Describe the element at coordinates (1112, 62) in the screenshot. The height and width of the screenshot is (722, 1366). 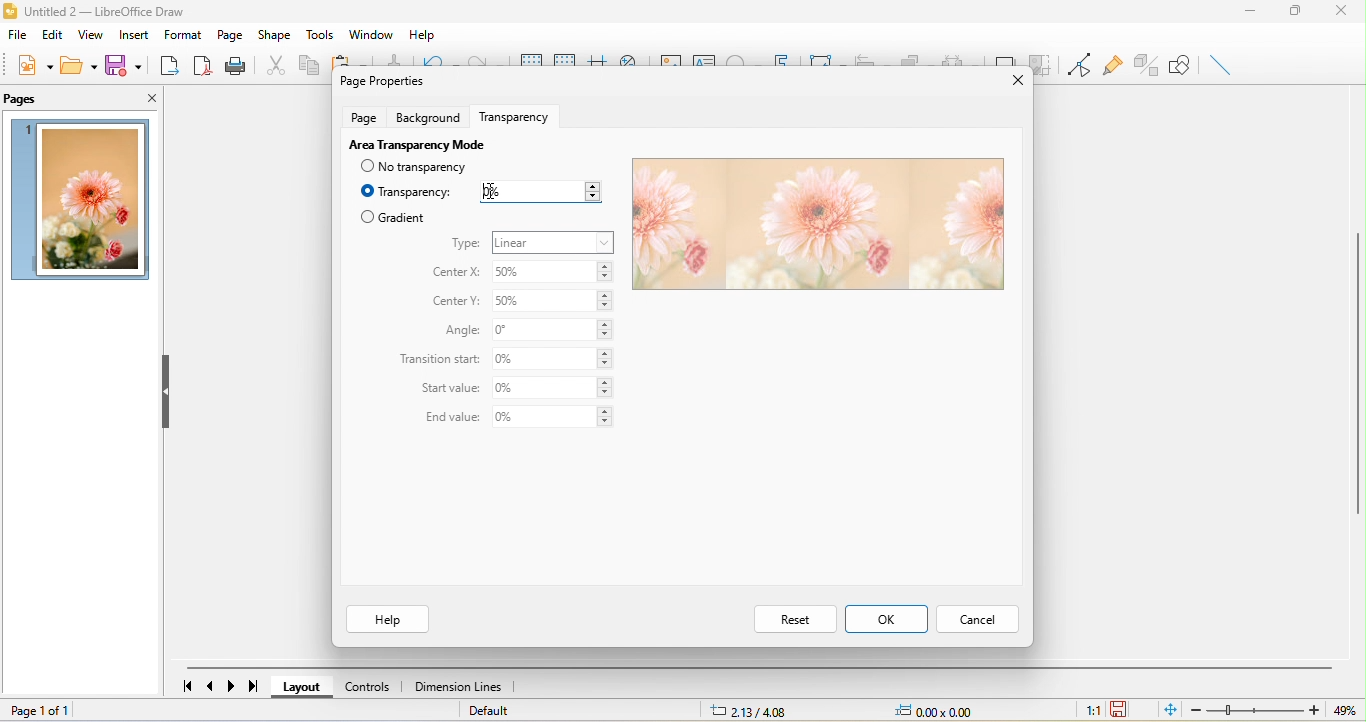
I see `glue point function` at that location.